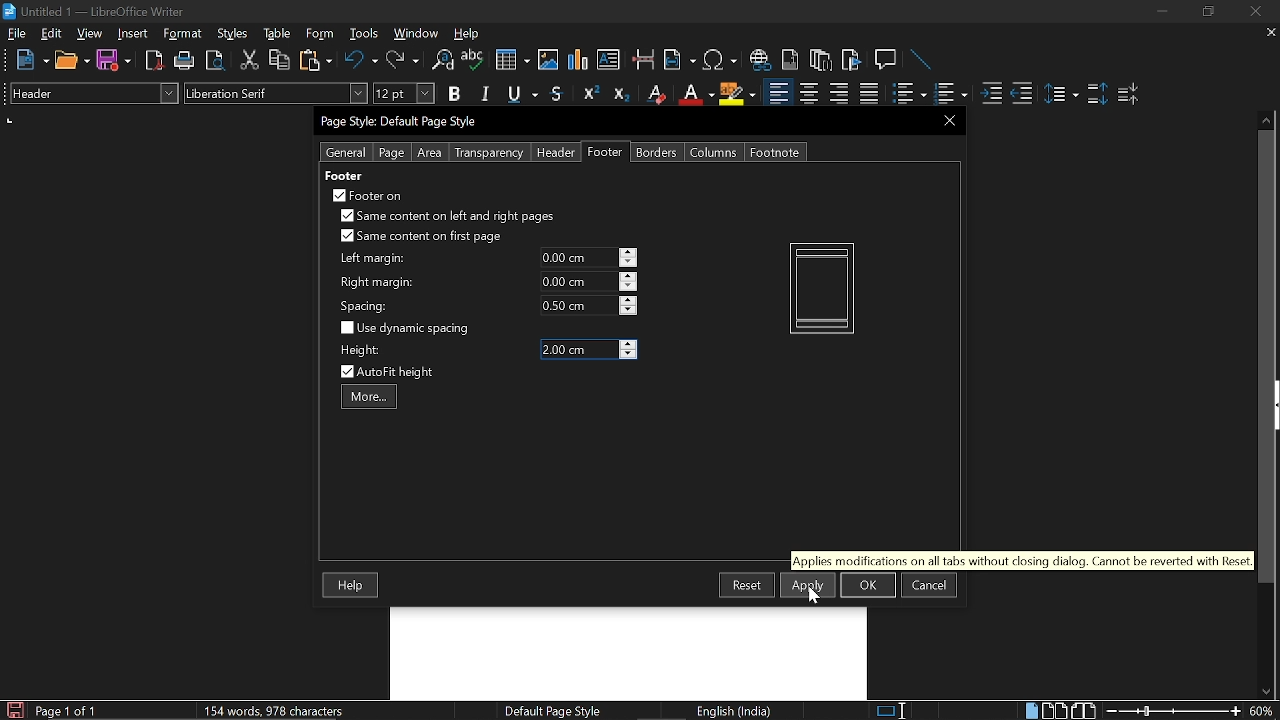 This screenshot has width=1280, height=720. I want to click on right margin, so click(377, 283).